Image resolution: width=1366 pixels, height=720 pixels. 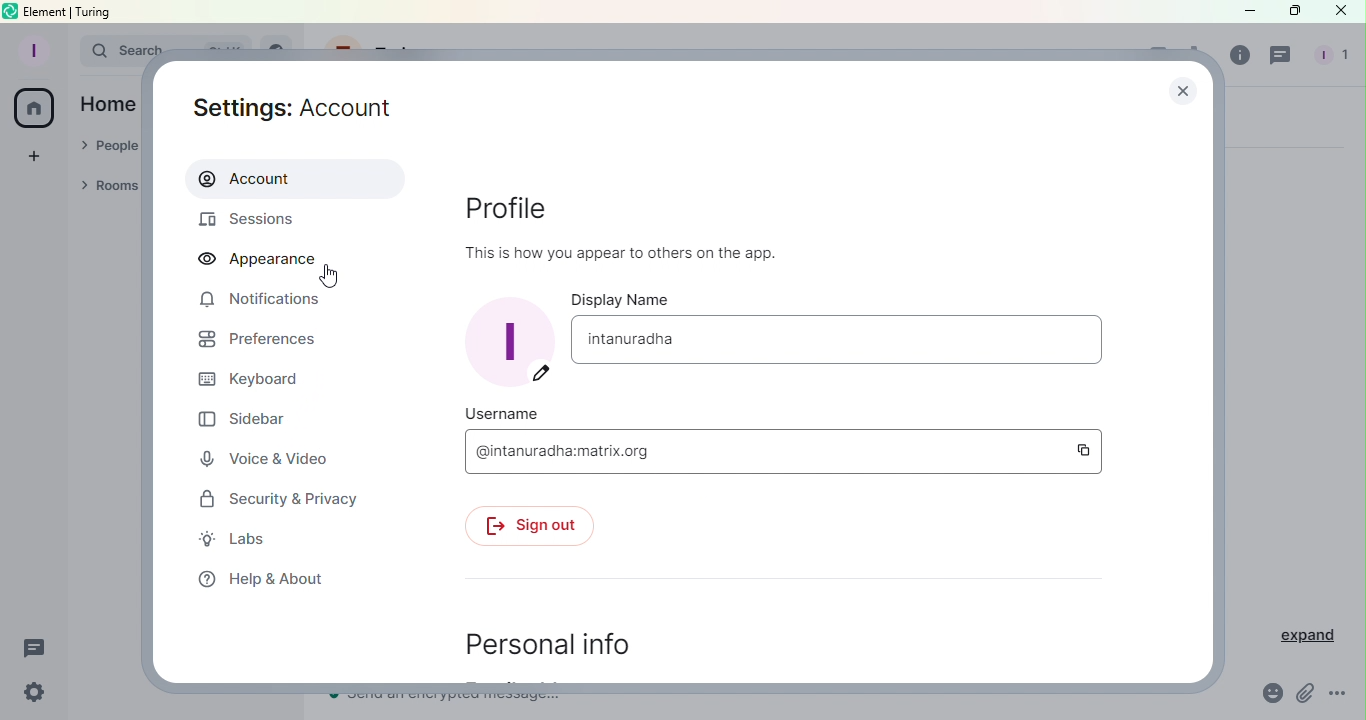 What do you see at coordinates (1291, 12) in the screenshot?
I see `Maximize` at bounding box center [1291, 12].